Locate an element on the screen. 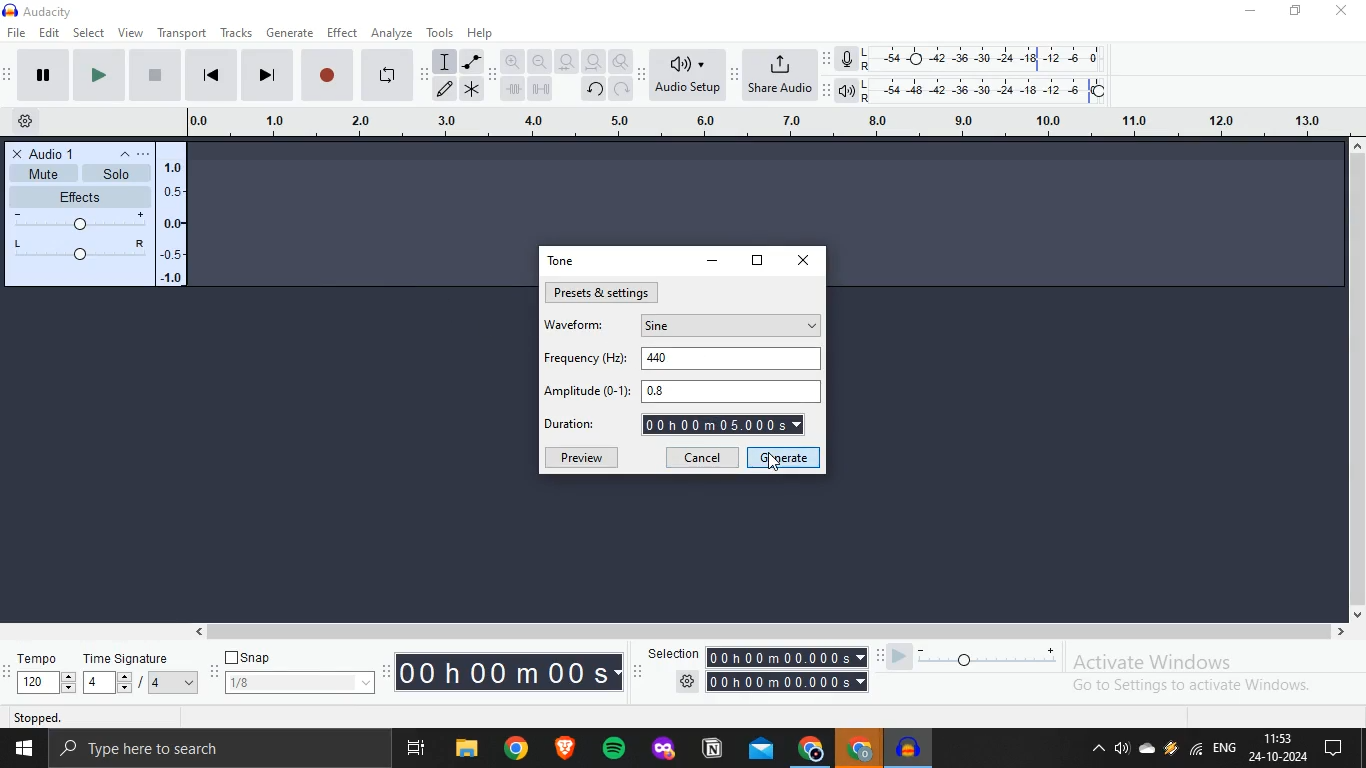 The height and width of the screenshot is (768, 1366). Close is located at coordinates (1348, 16).